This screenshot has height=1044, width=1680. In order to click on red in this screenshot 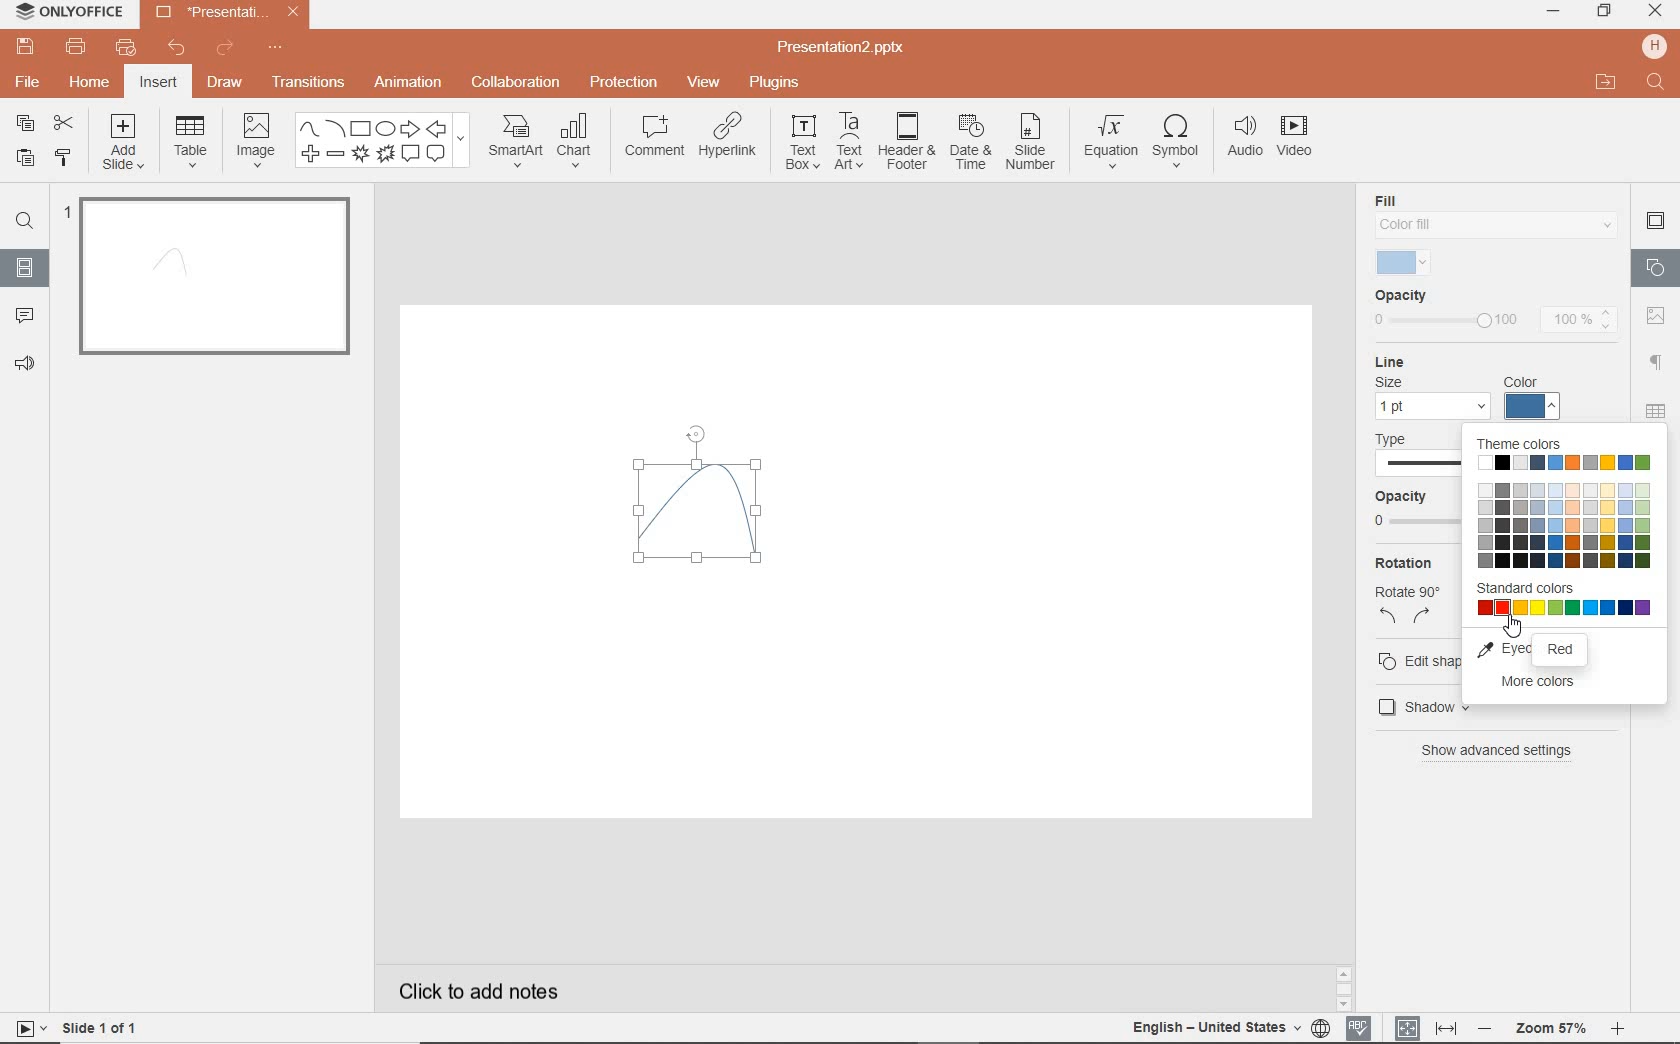, I will do `click(1557, 650)`.